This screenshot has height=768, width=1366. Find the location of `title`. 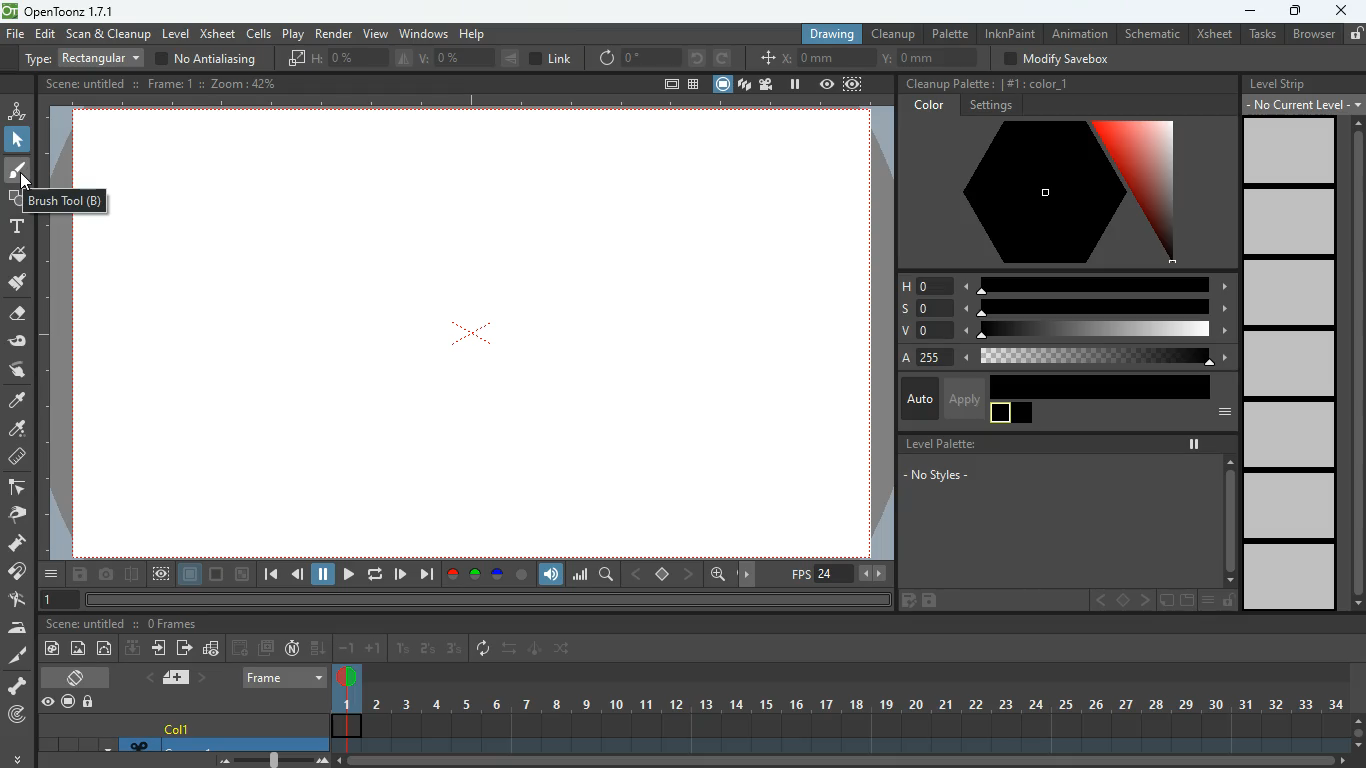

title is located at coordinates (84, 82).